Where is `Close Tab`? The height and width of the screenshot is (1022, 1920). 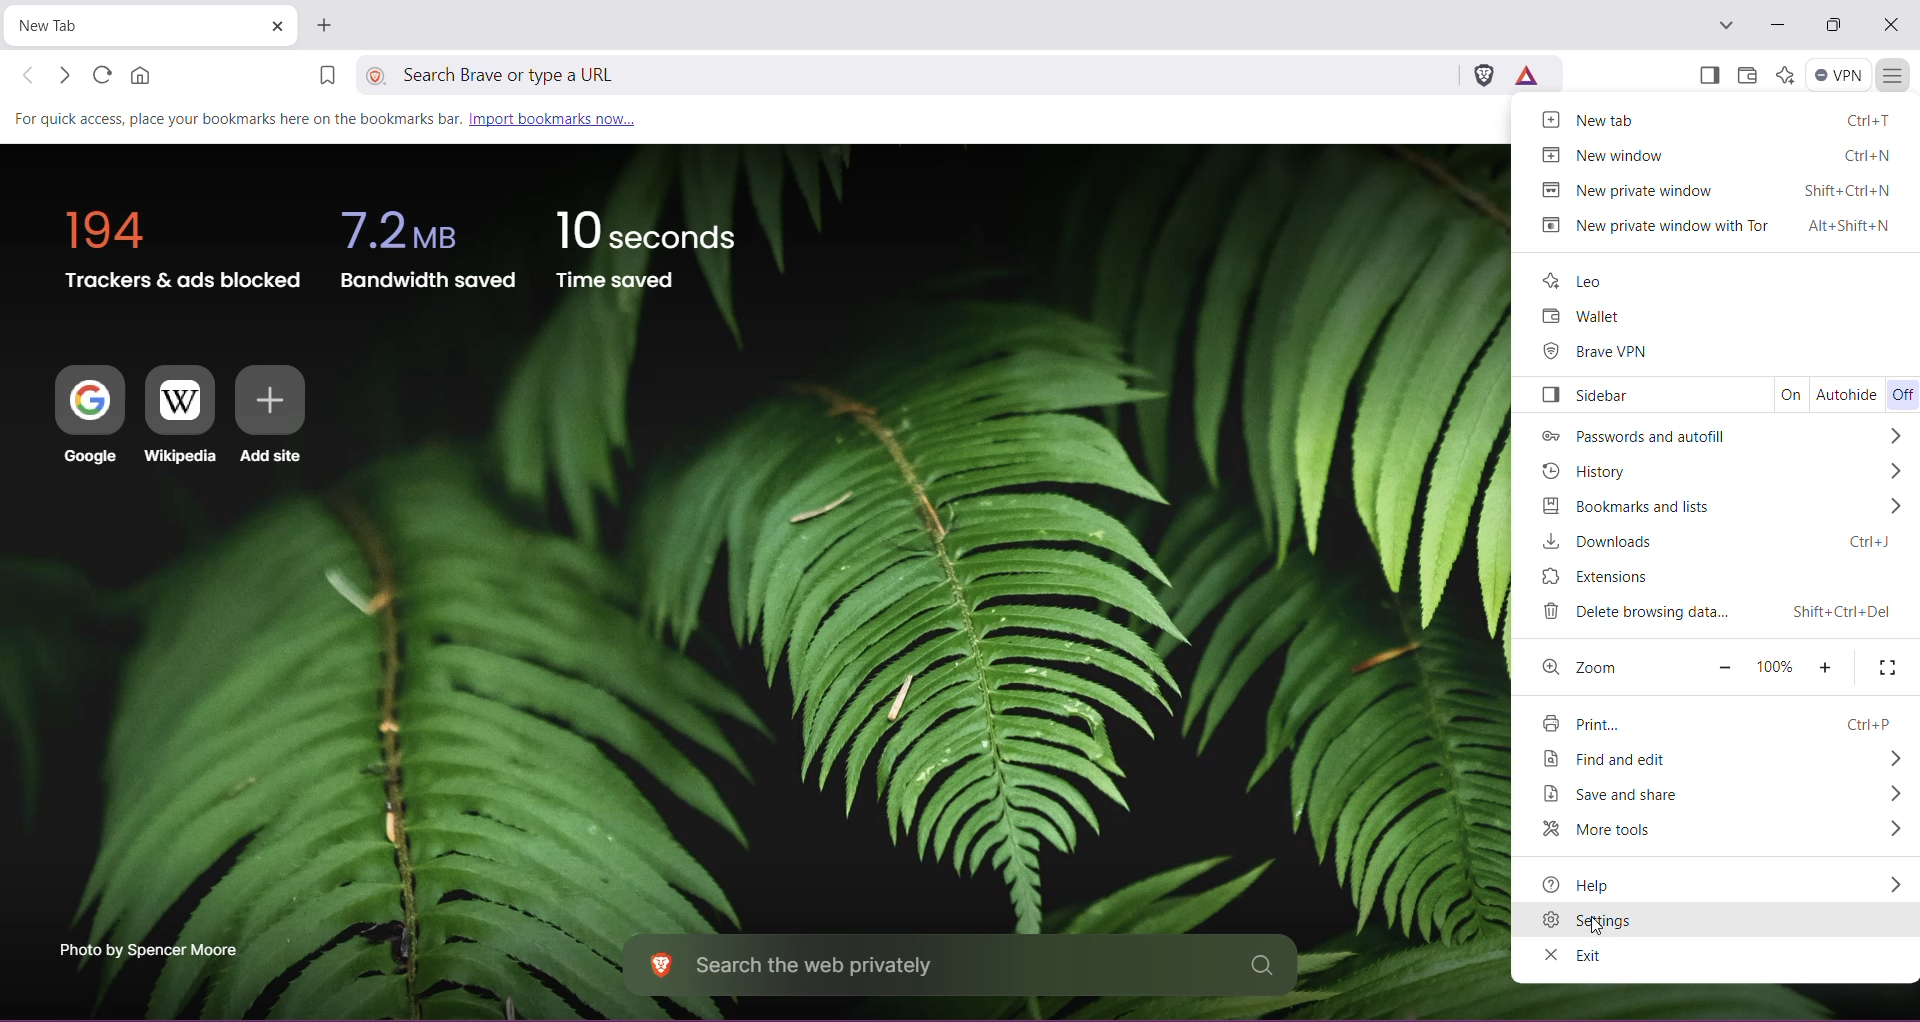 Close Tab is located at coordinates (276, 27).